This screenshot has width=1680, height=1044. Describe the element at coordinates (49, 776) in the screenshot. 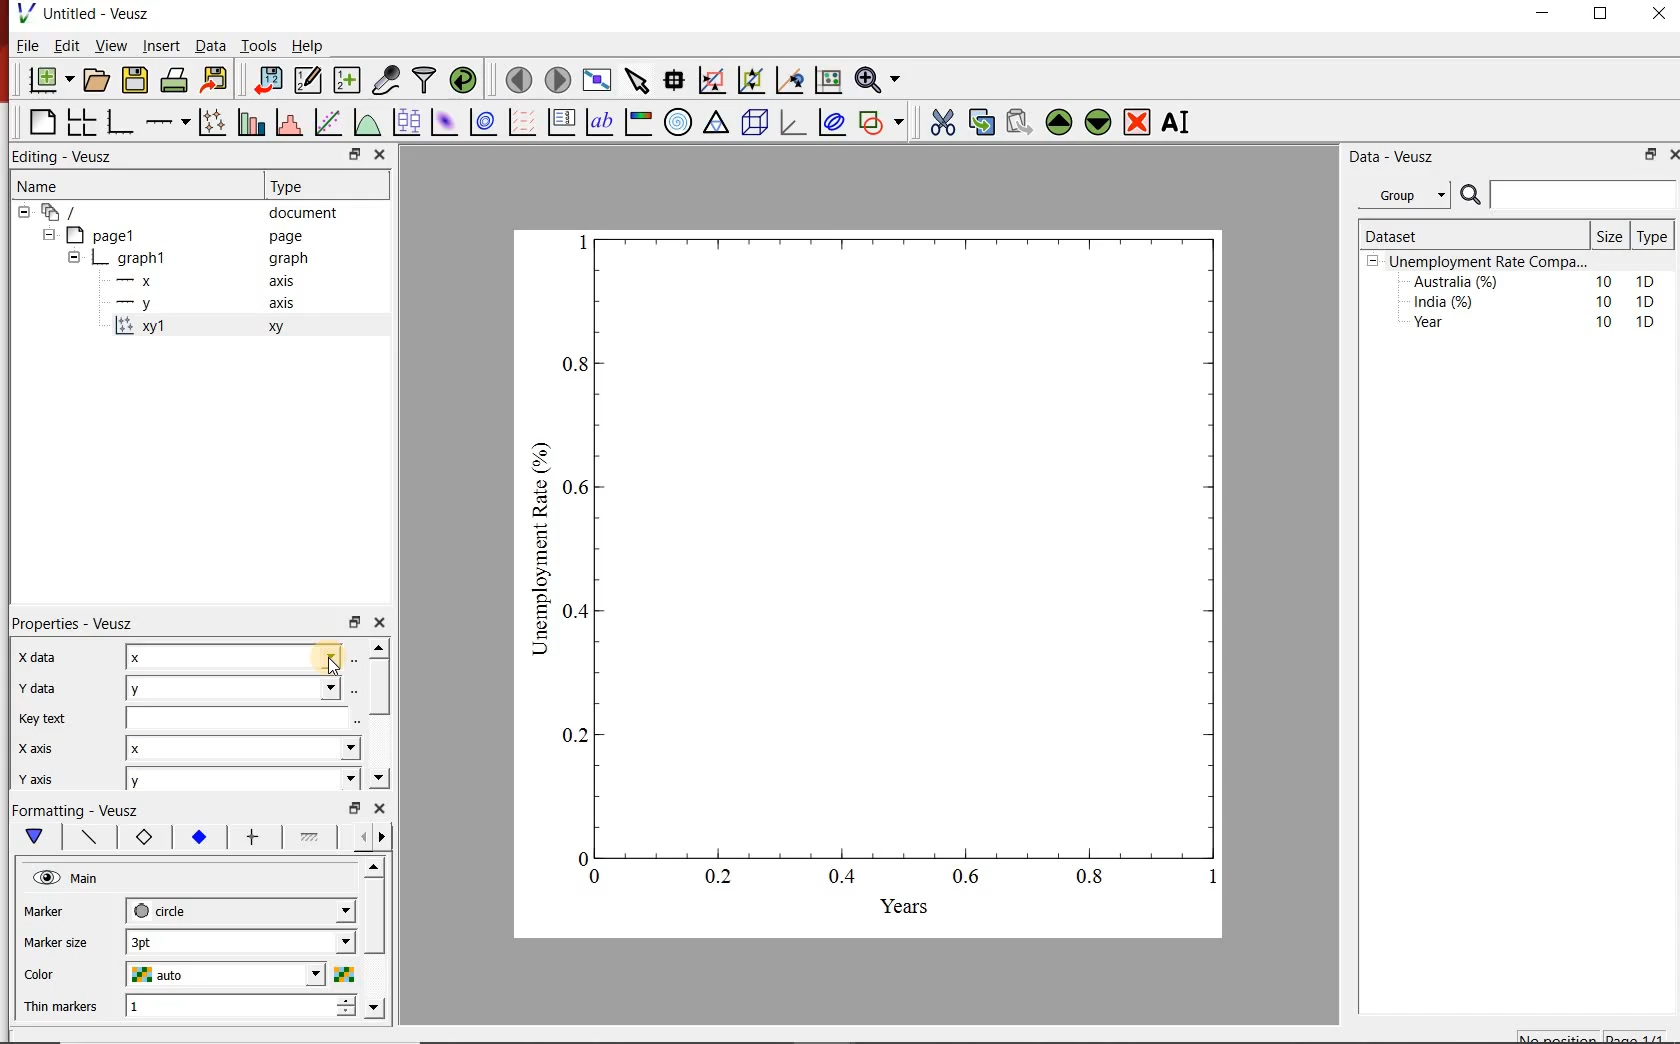

I see `y axis` at that location.